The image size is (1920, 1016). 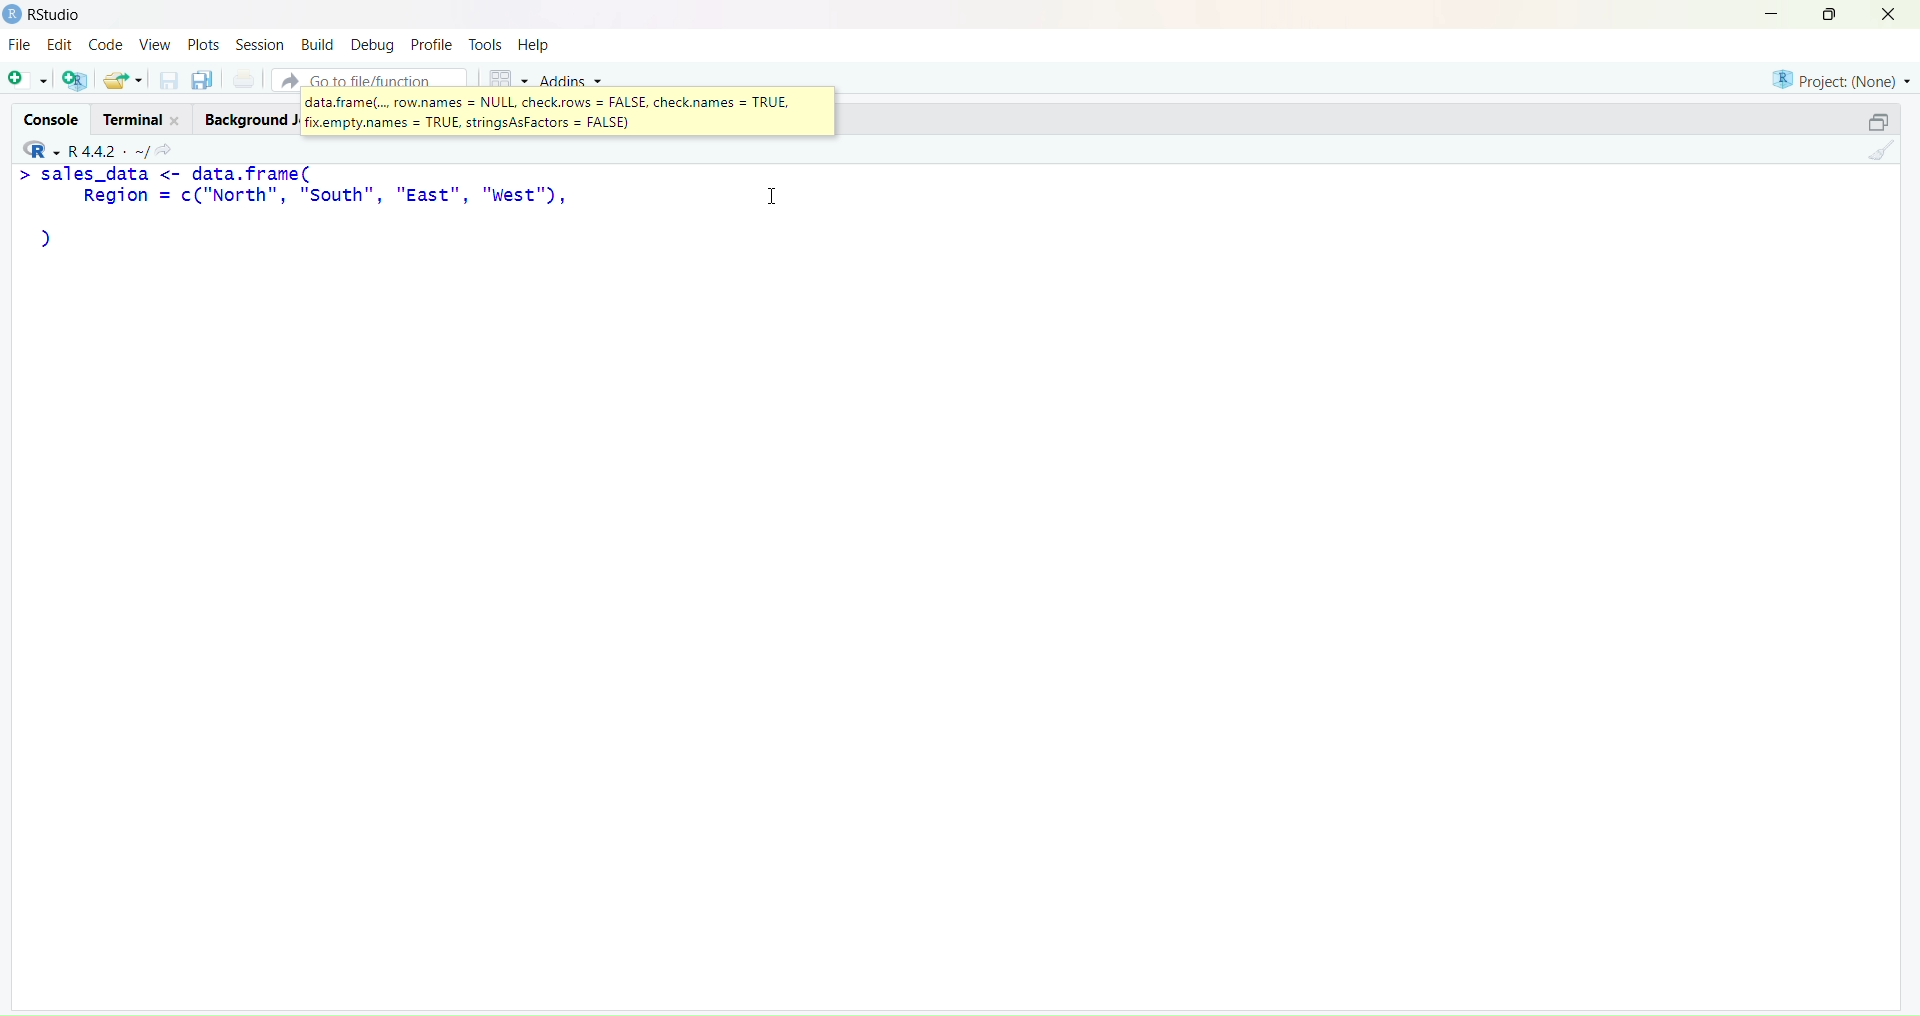 I want to click on Terminal, so click(x=137, y=118).